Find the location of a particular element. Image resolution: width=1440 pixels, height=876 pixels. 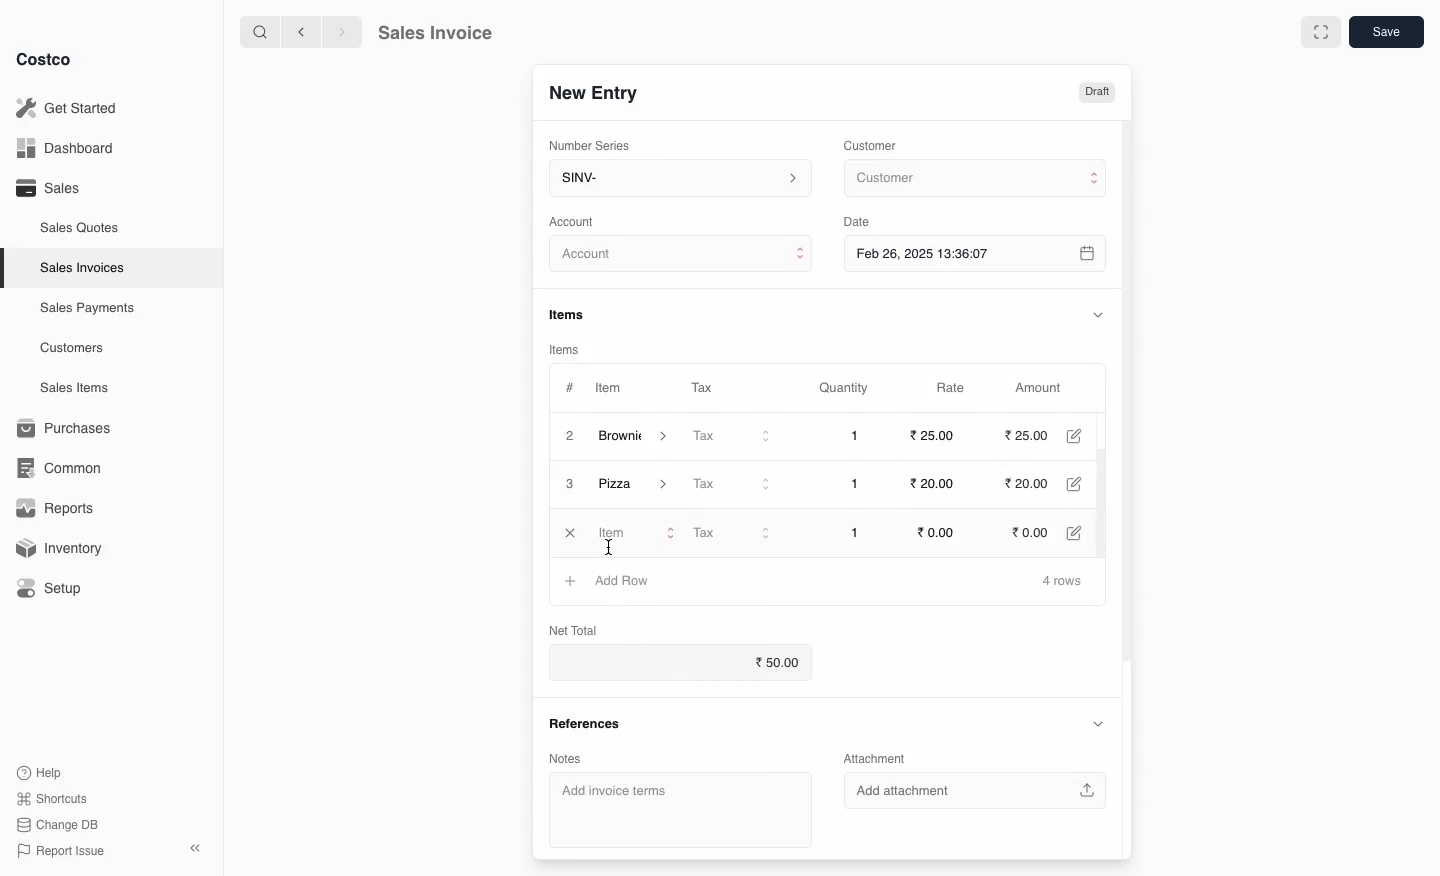

‘Add attachment is located at coordinates (981, 792).